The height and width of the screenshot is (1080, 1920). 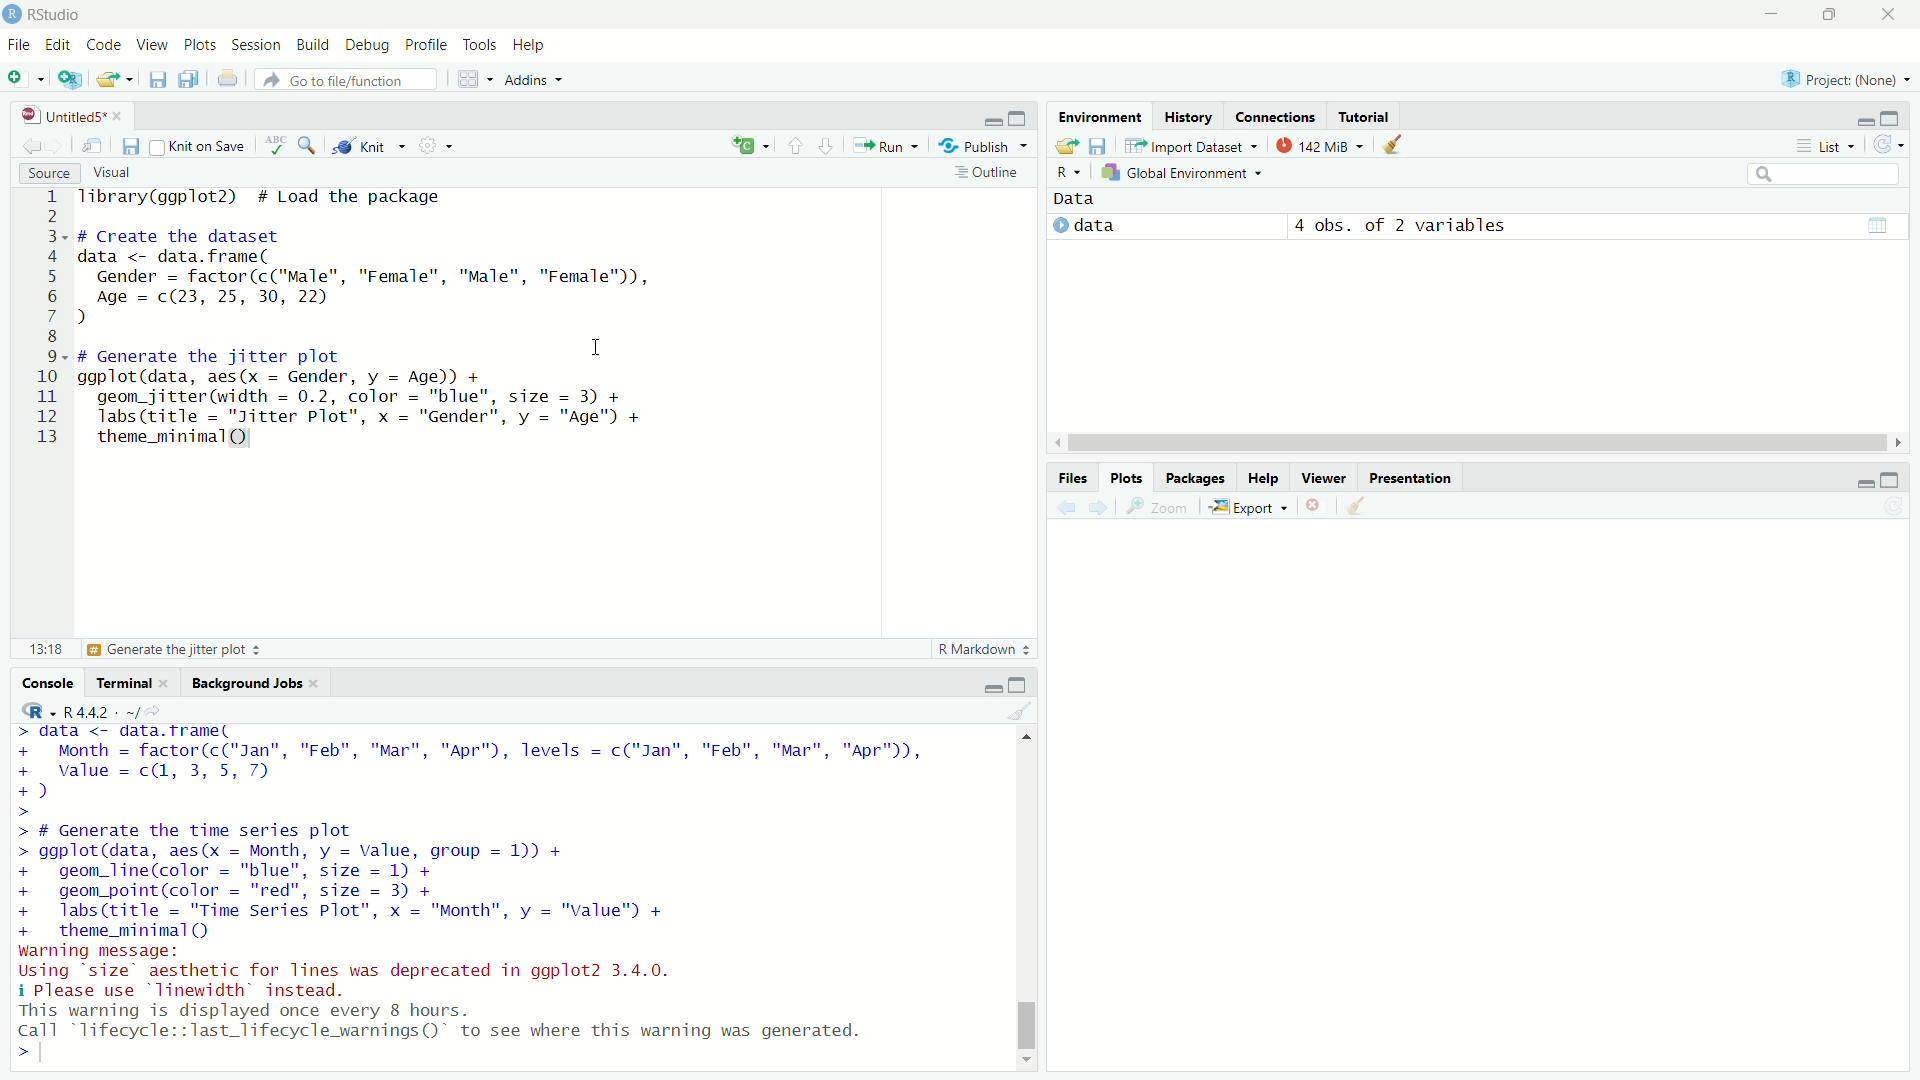 What do you see at coordinates (225, 78) in the screenshot?
I see `print the file` at bounding box center [225, 78].